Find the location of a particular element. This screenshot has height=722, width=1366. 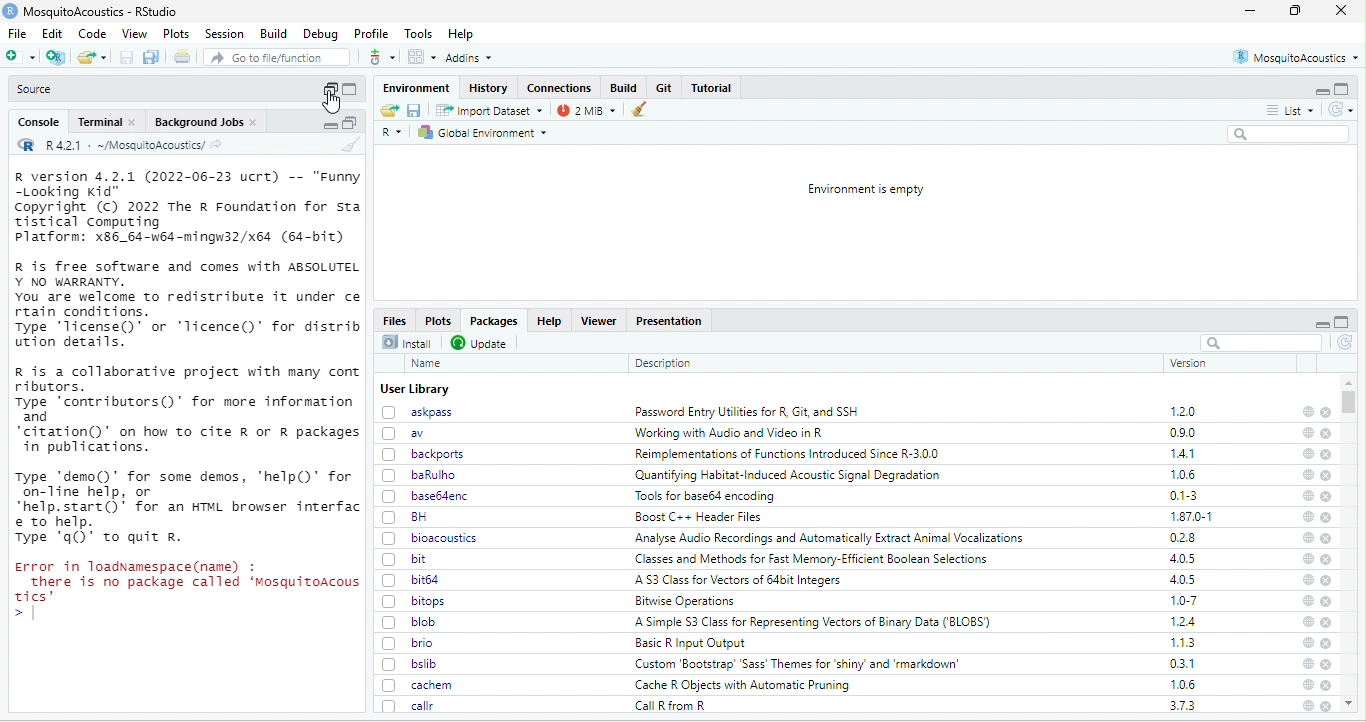

help is located at coordinates (1307, 601).